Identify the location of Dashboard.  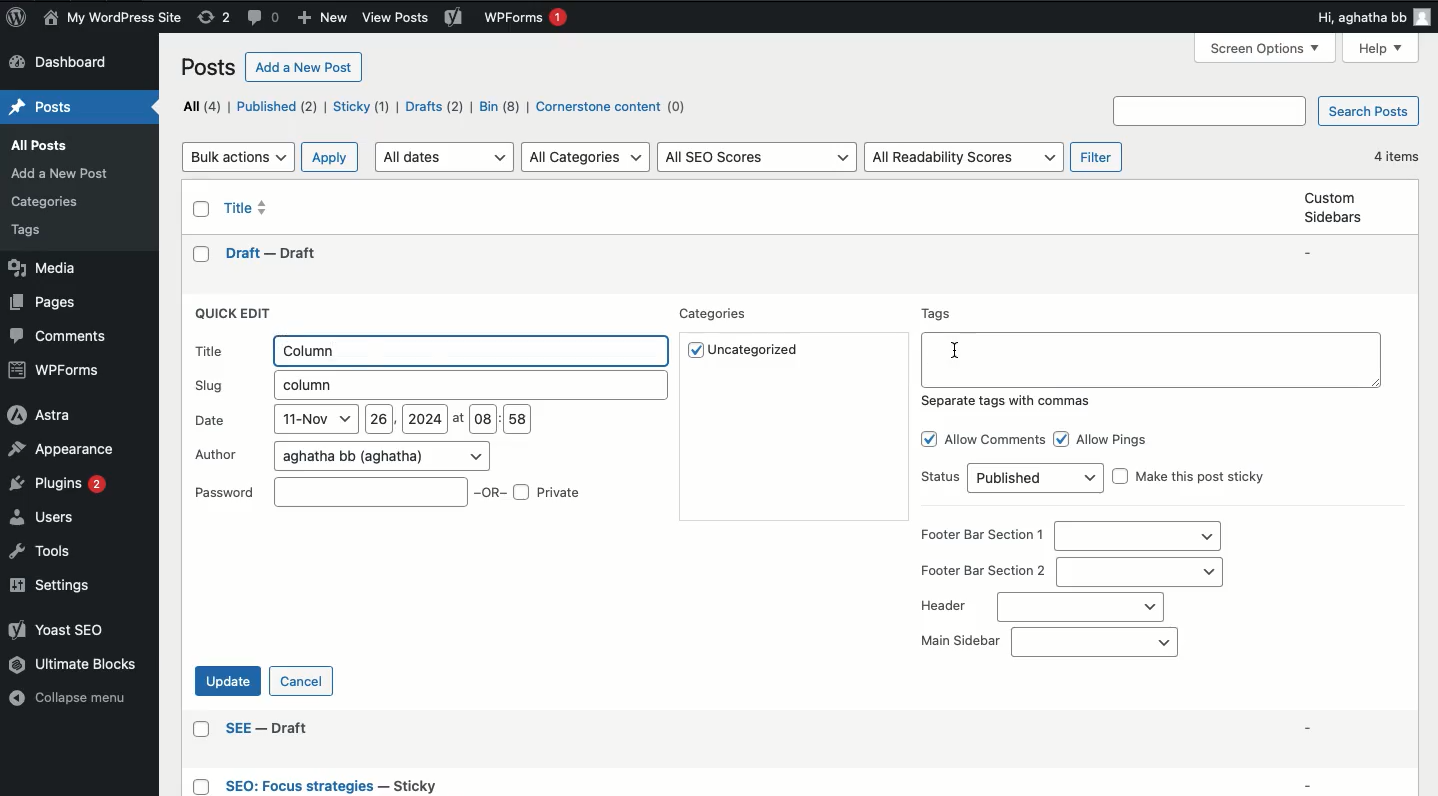
(70, 63).